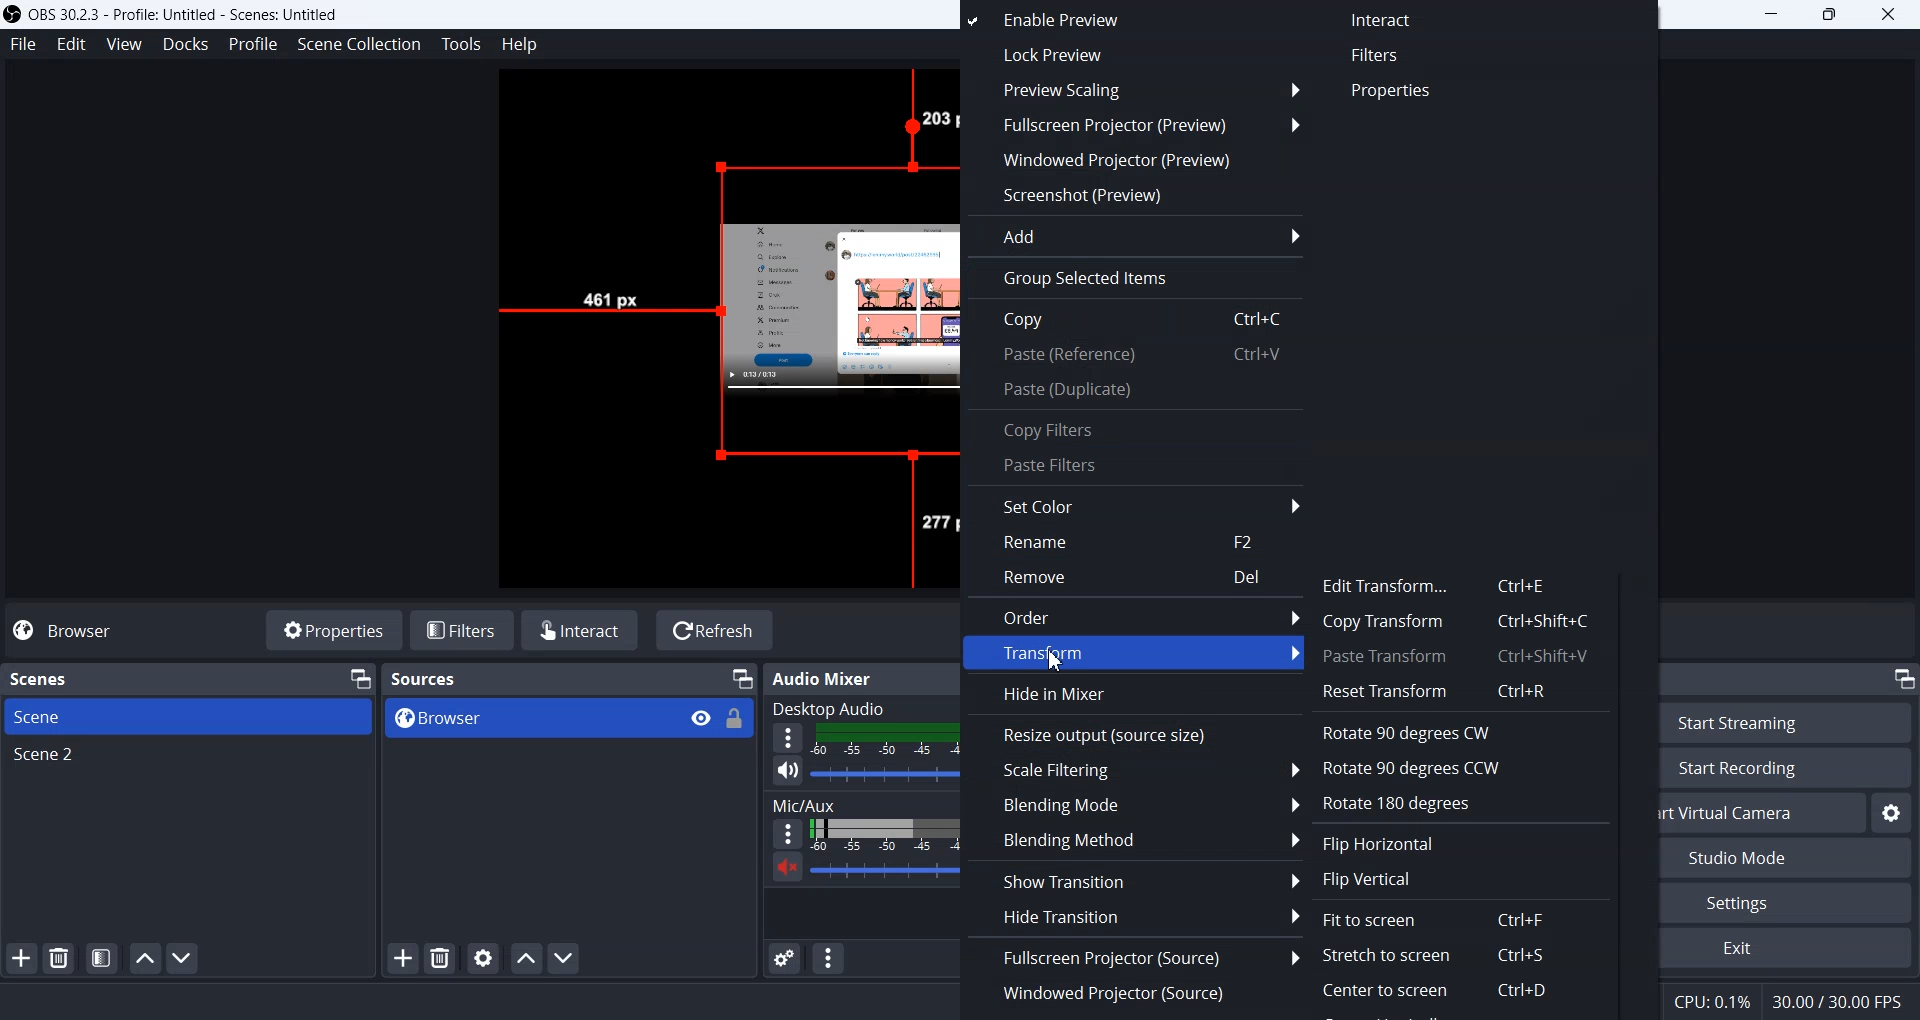 The width and height of the screenshot is (1920, 1020). Describe the element at coordinates (1131, 278) in the screenshot. I see `Group selected items` at that location.